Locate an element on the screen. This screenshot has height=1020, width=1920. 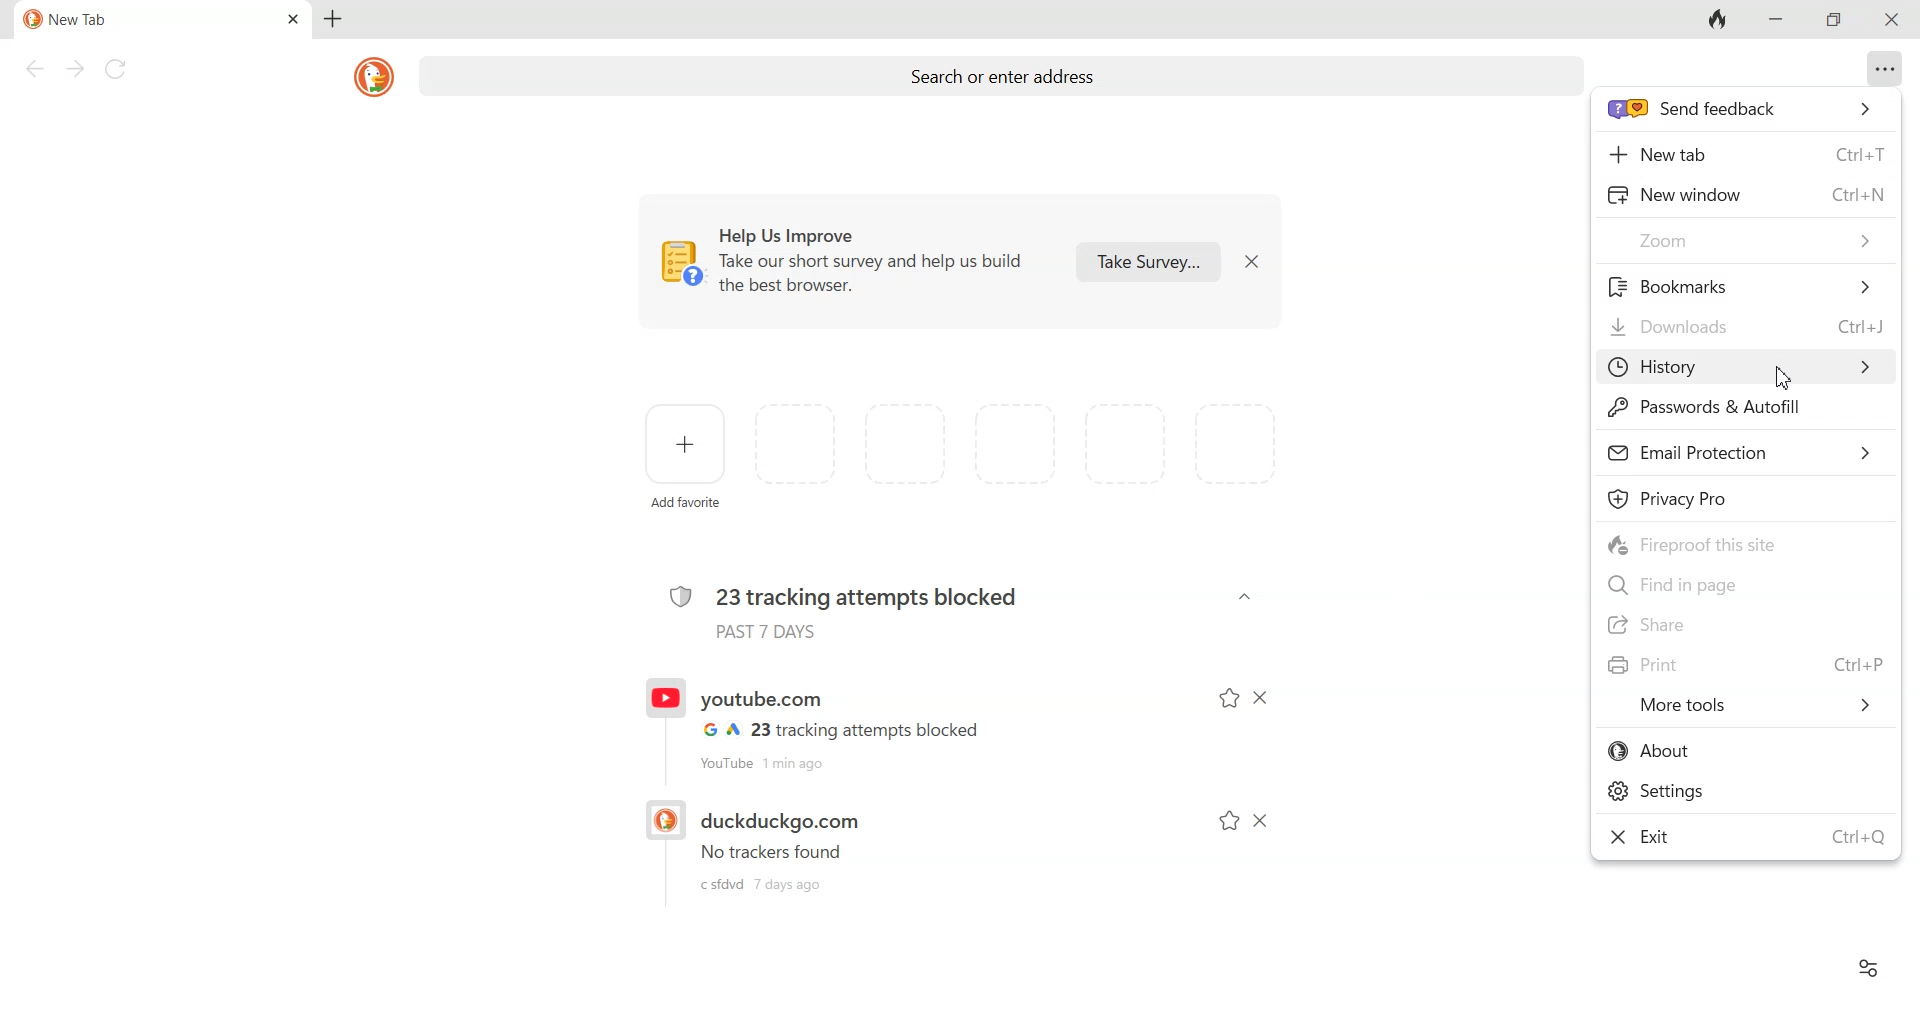
space for adding favorites is located at coordinates (1019, 444).